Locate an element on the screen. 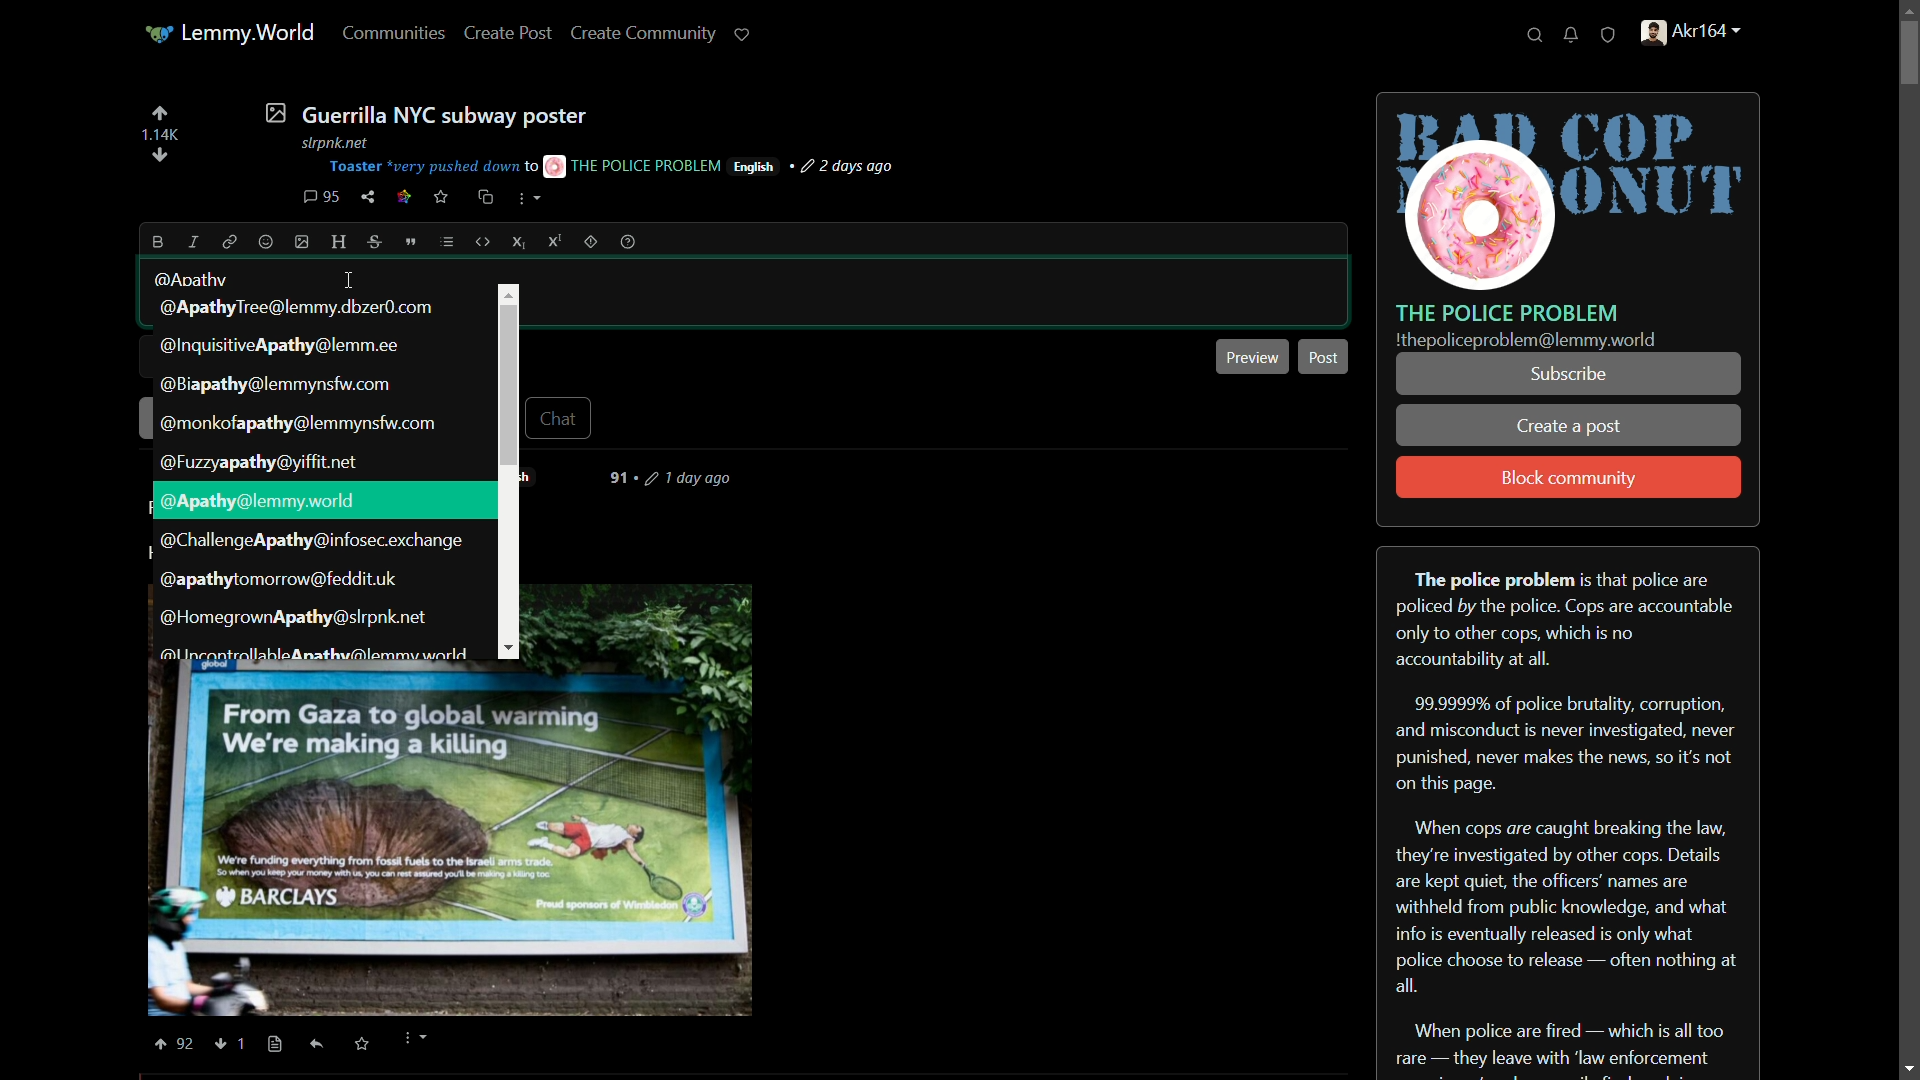 Image resolution: width=1920 pixels, height=1080 pixels. number of votes is located at coordinates (159, 135).